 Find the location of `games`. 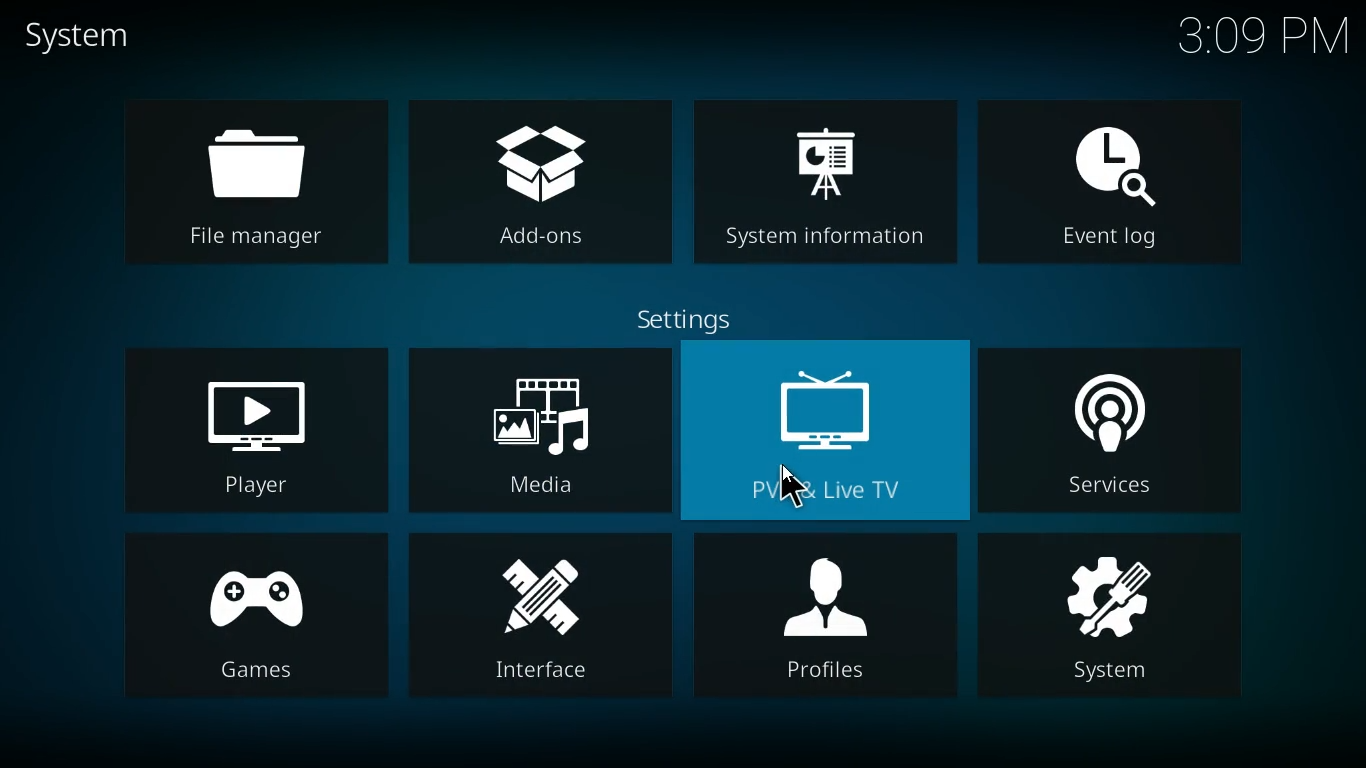

games is located at coordinates (251, 615).